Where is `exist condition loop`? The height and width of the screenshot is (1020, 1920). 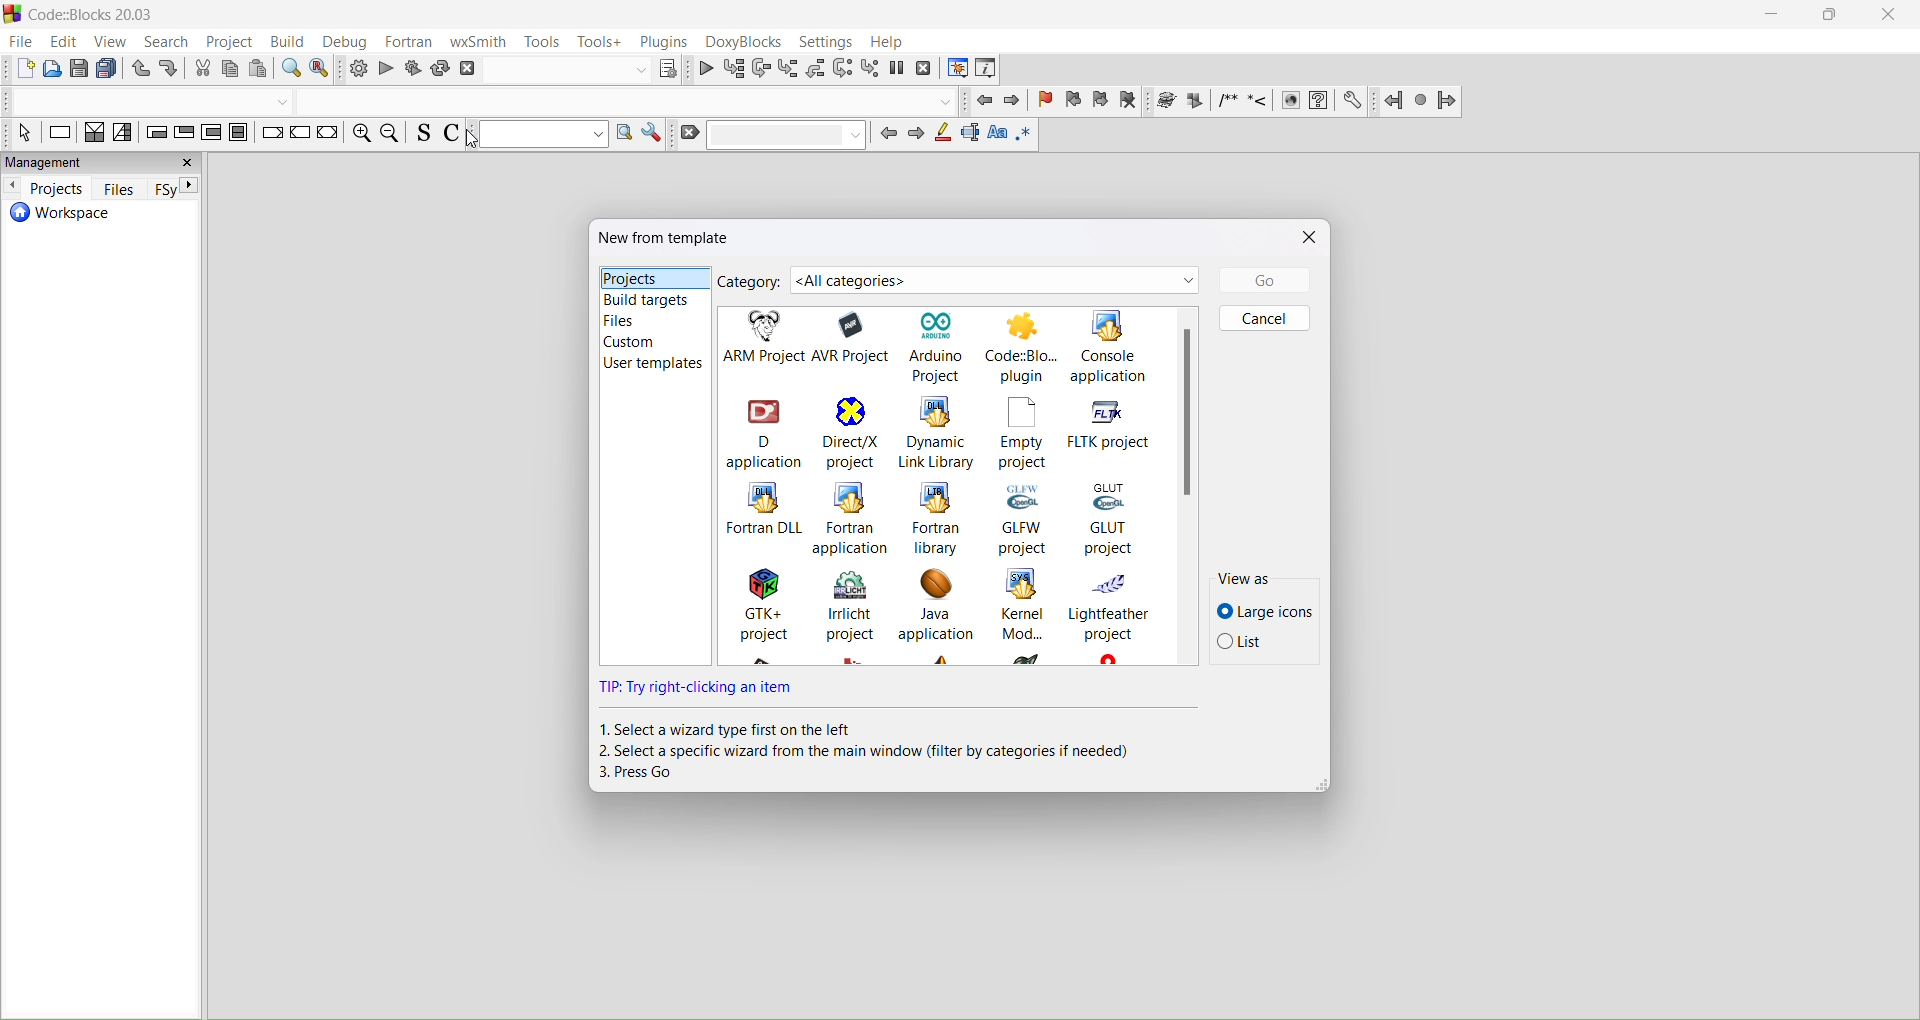 exist condition loop is located at coordinates (184, 132).